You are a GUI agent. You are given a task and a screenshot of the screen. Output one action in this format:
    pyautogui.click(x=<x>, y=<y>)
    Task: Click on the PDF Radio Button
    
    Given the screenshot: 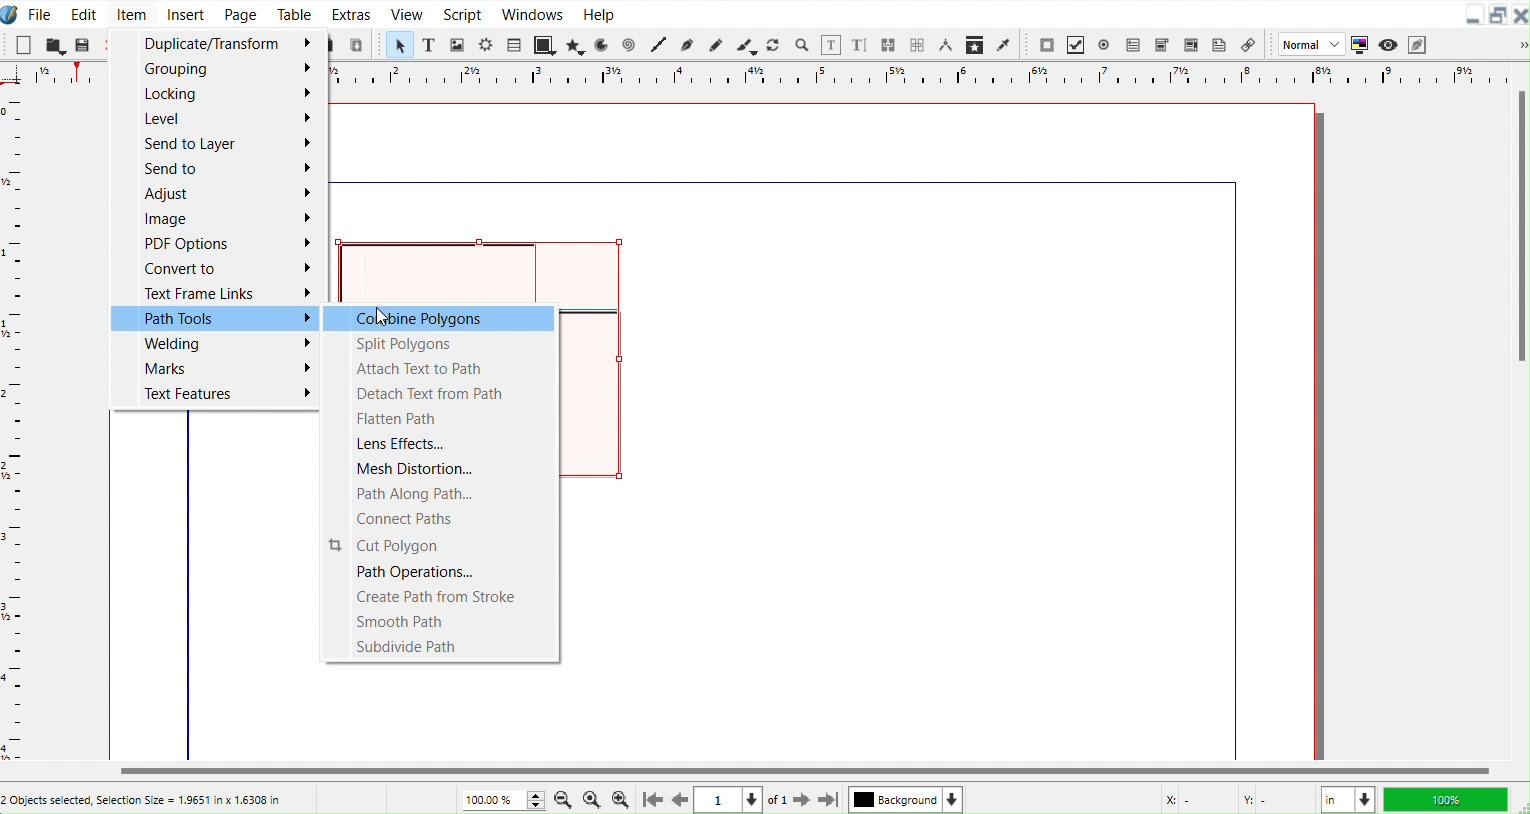 What is the action you would take?
    pyautogui.click(x=1104, y=44)
    